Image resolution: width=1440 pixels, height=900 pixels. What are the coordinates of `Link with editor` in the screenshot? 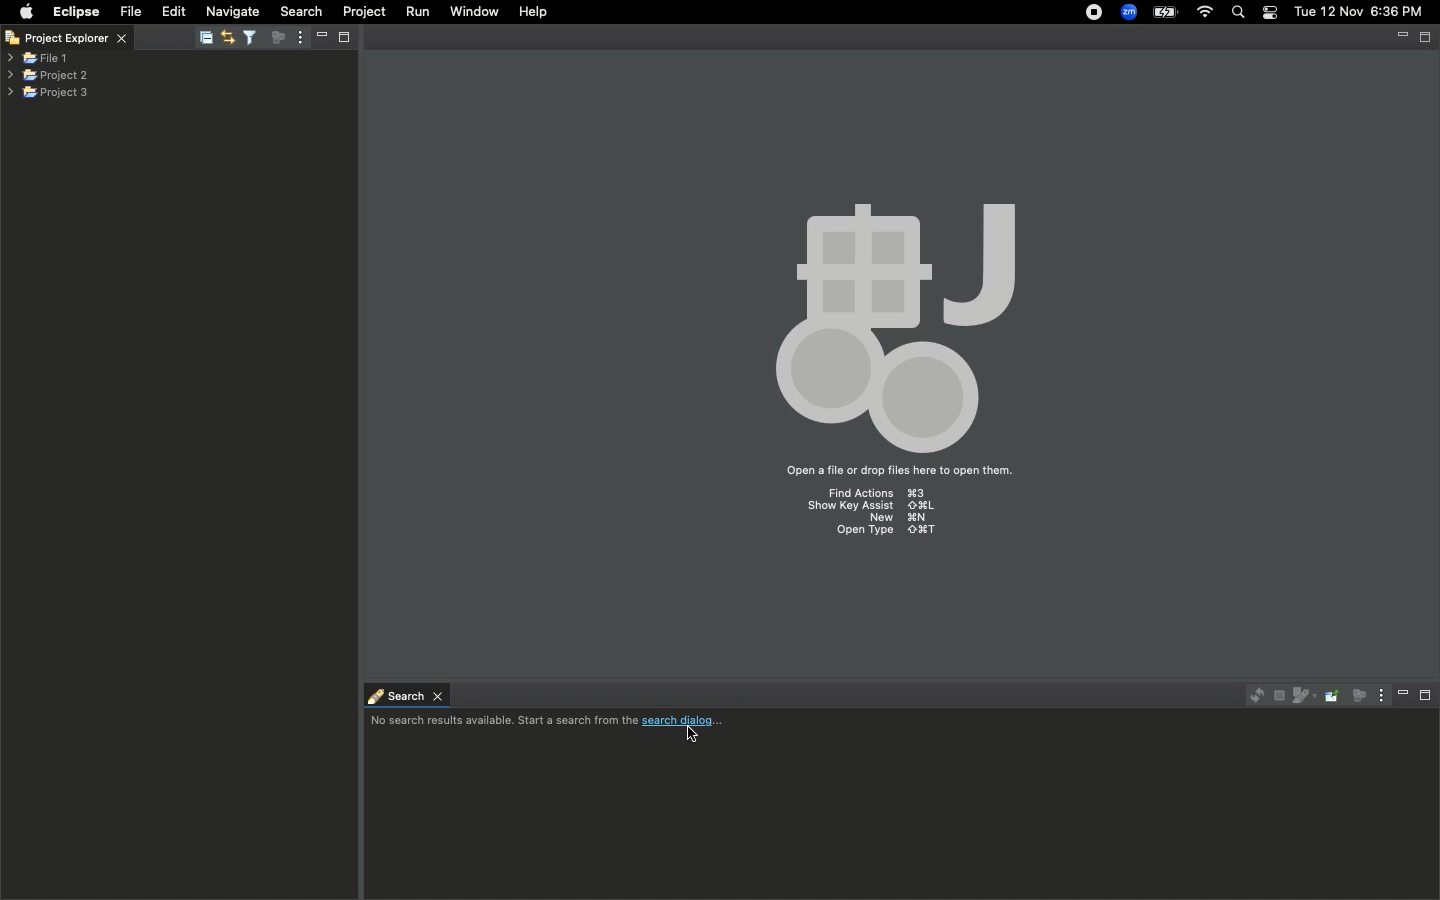 It's located at (226, 35).